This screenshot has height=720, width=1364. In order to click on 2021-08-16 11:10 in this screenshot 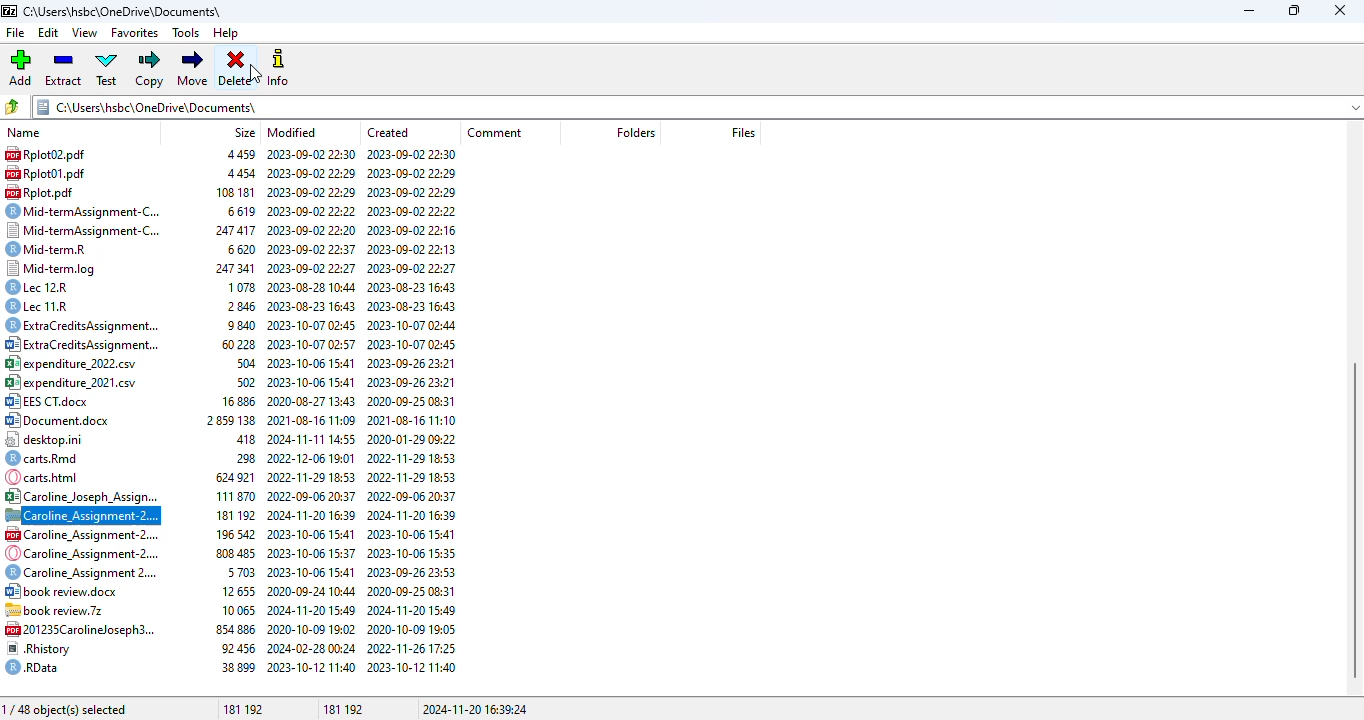, I will do `click(413, 422)`.